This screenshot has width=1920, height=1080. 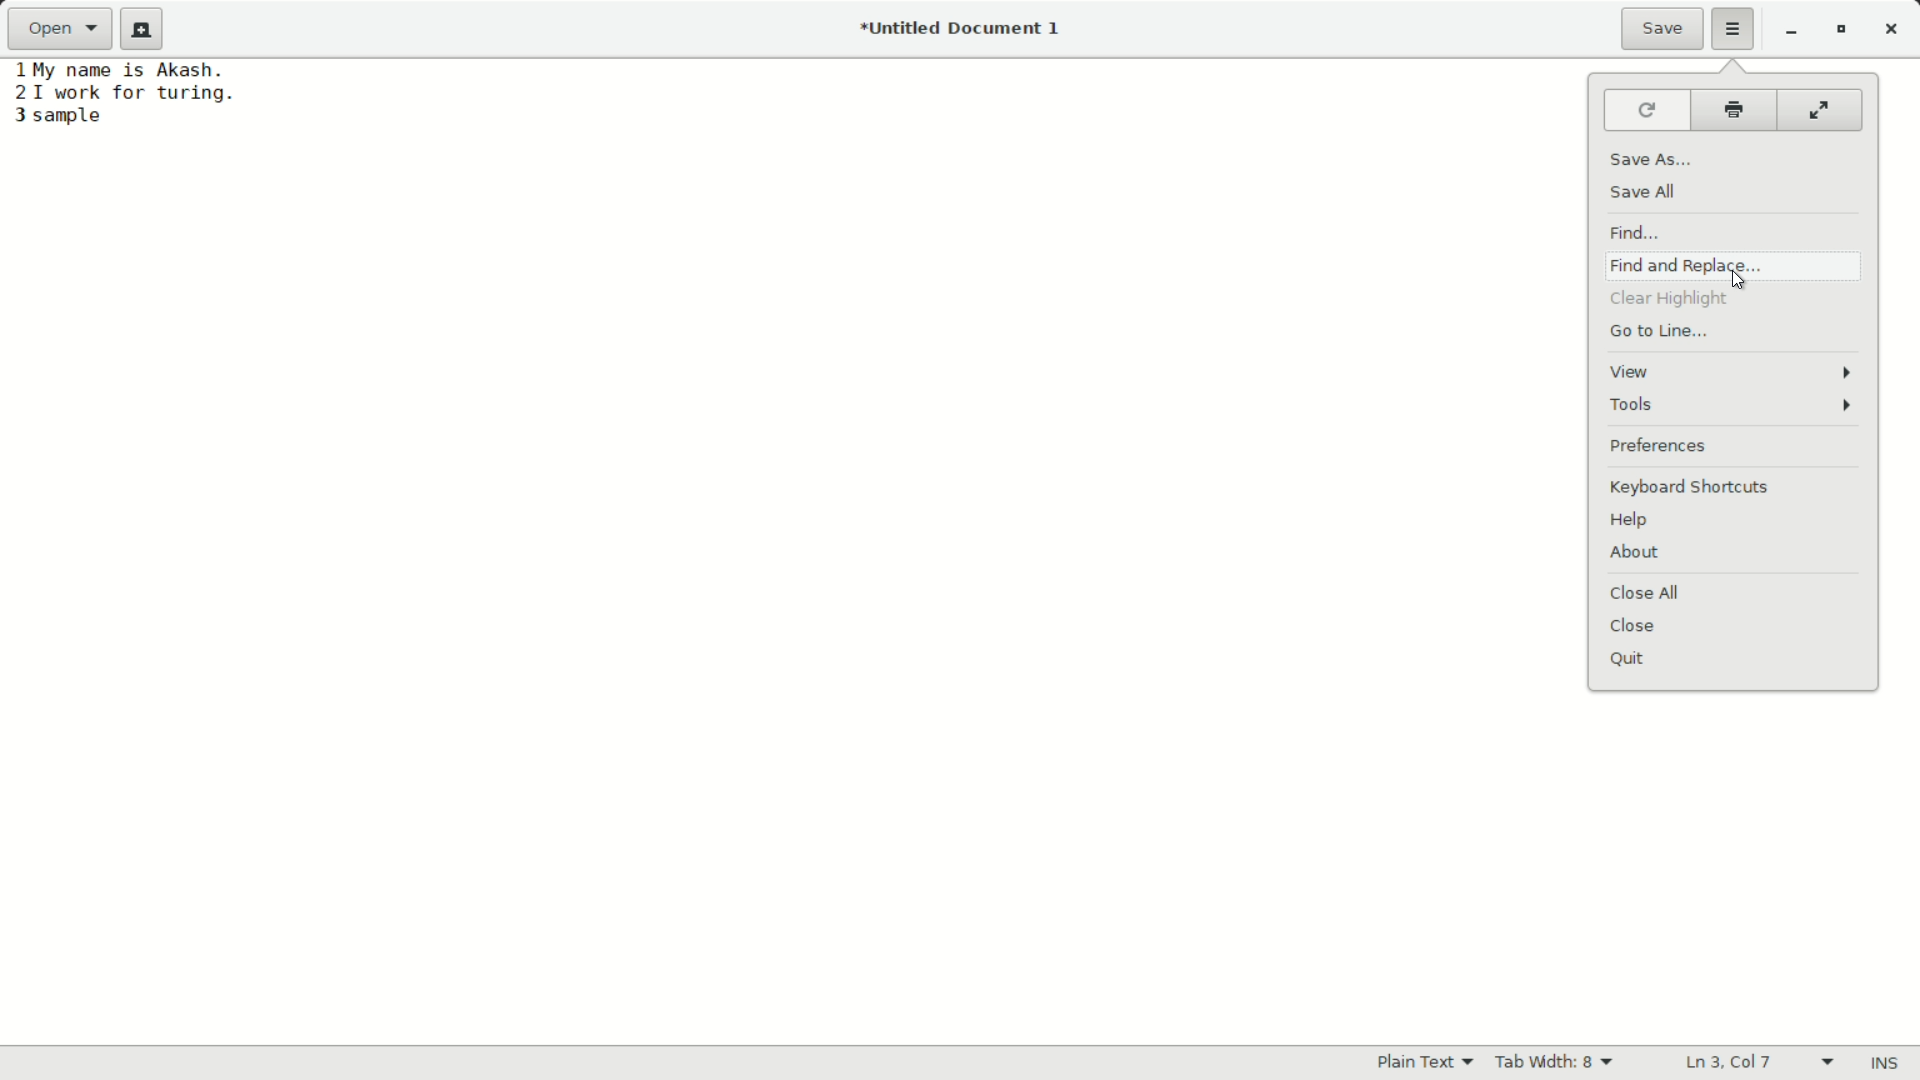 I want to click on find and replace, so click(x=1685, y=265).